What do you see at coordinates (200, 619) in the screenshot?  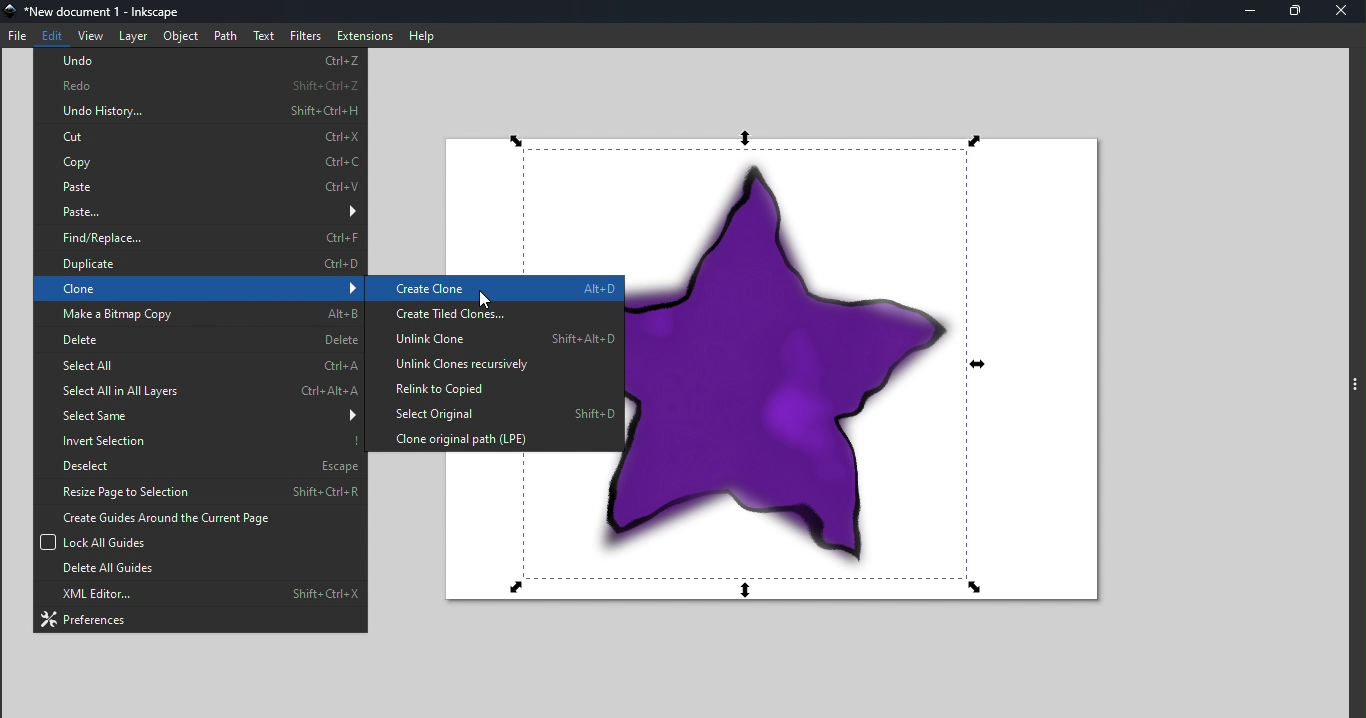 I see `Preferences` at bounding box center [200, 619].